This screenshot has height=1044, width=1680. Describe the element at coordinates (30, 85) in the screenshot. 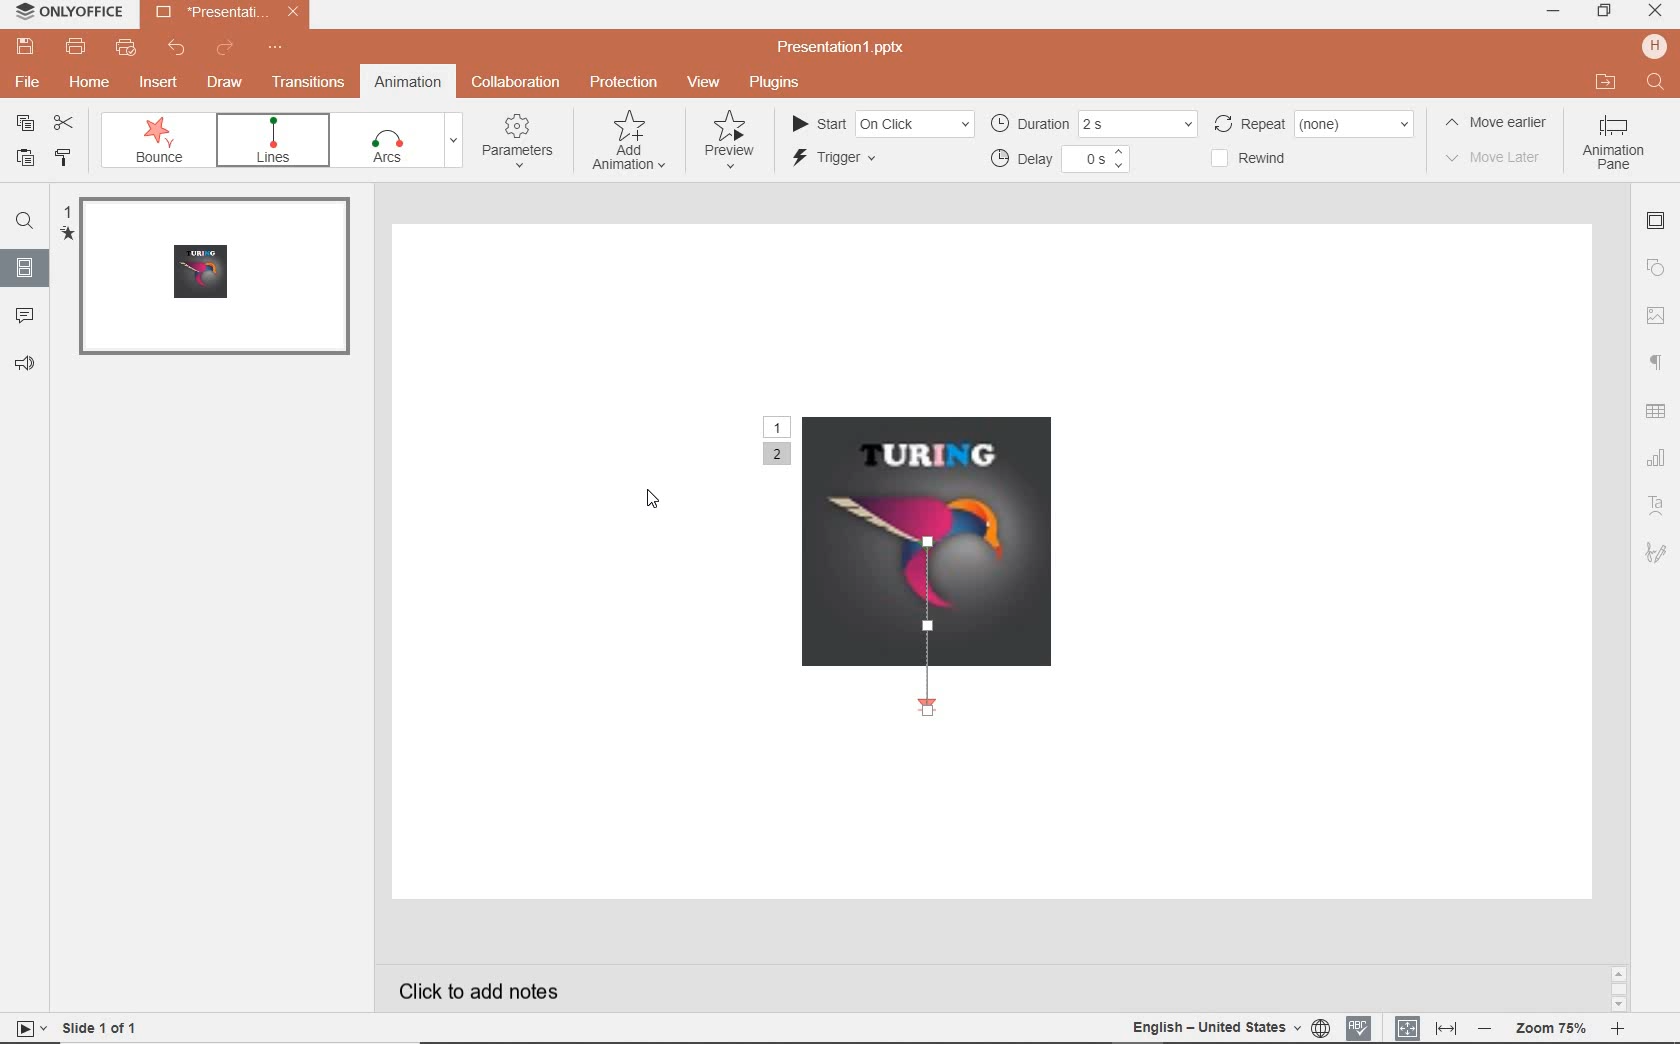

I see `file` at that location.